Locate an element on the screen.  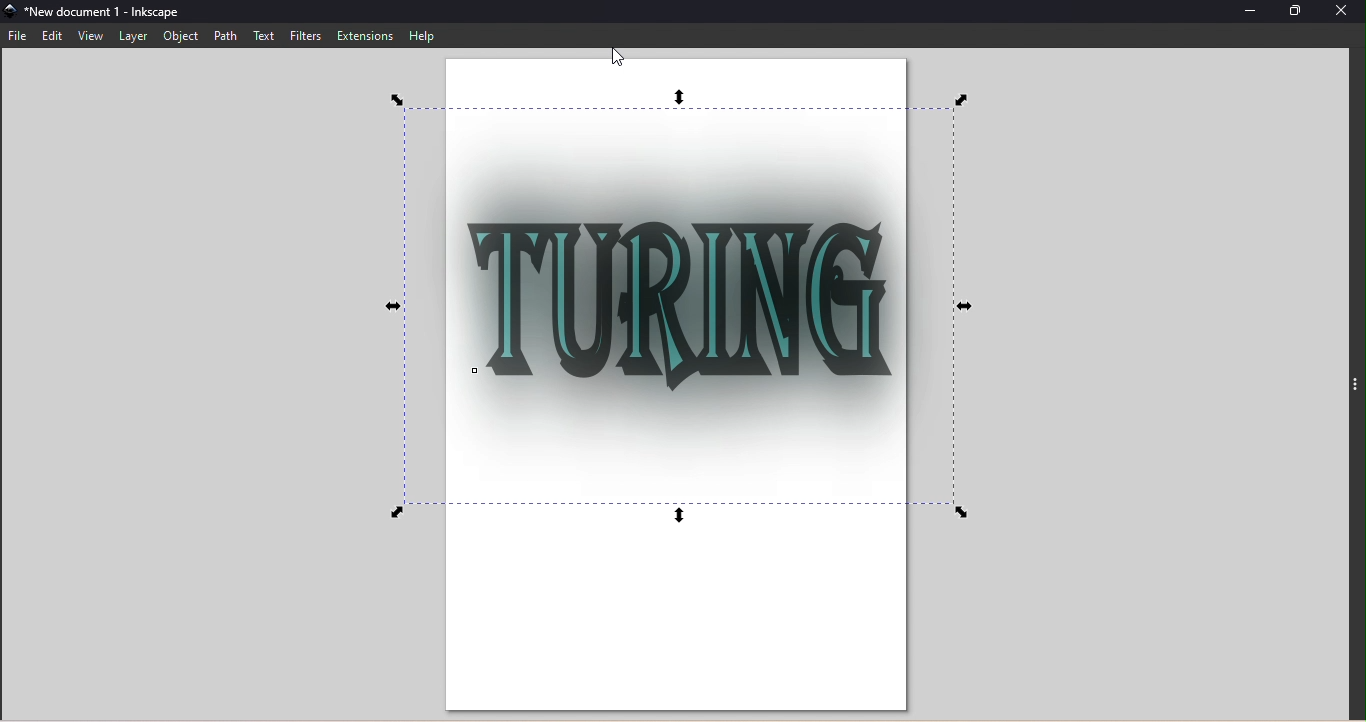
Filters is located at coordinates (307, 37).